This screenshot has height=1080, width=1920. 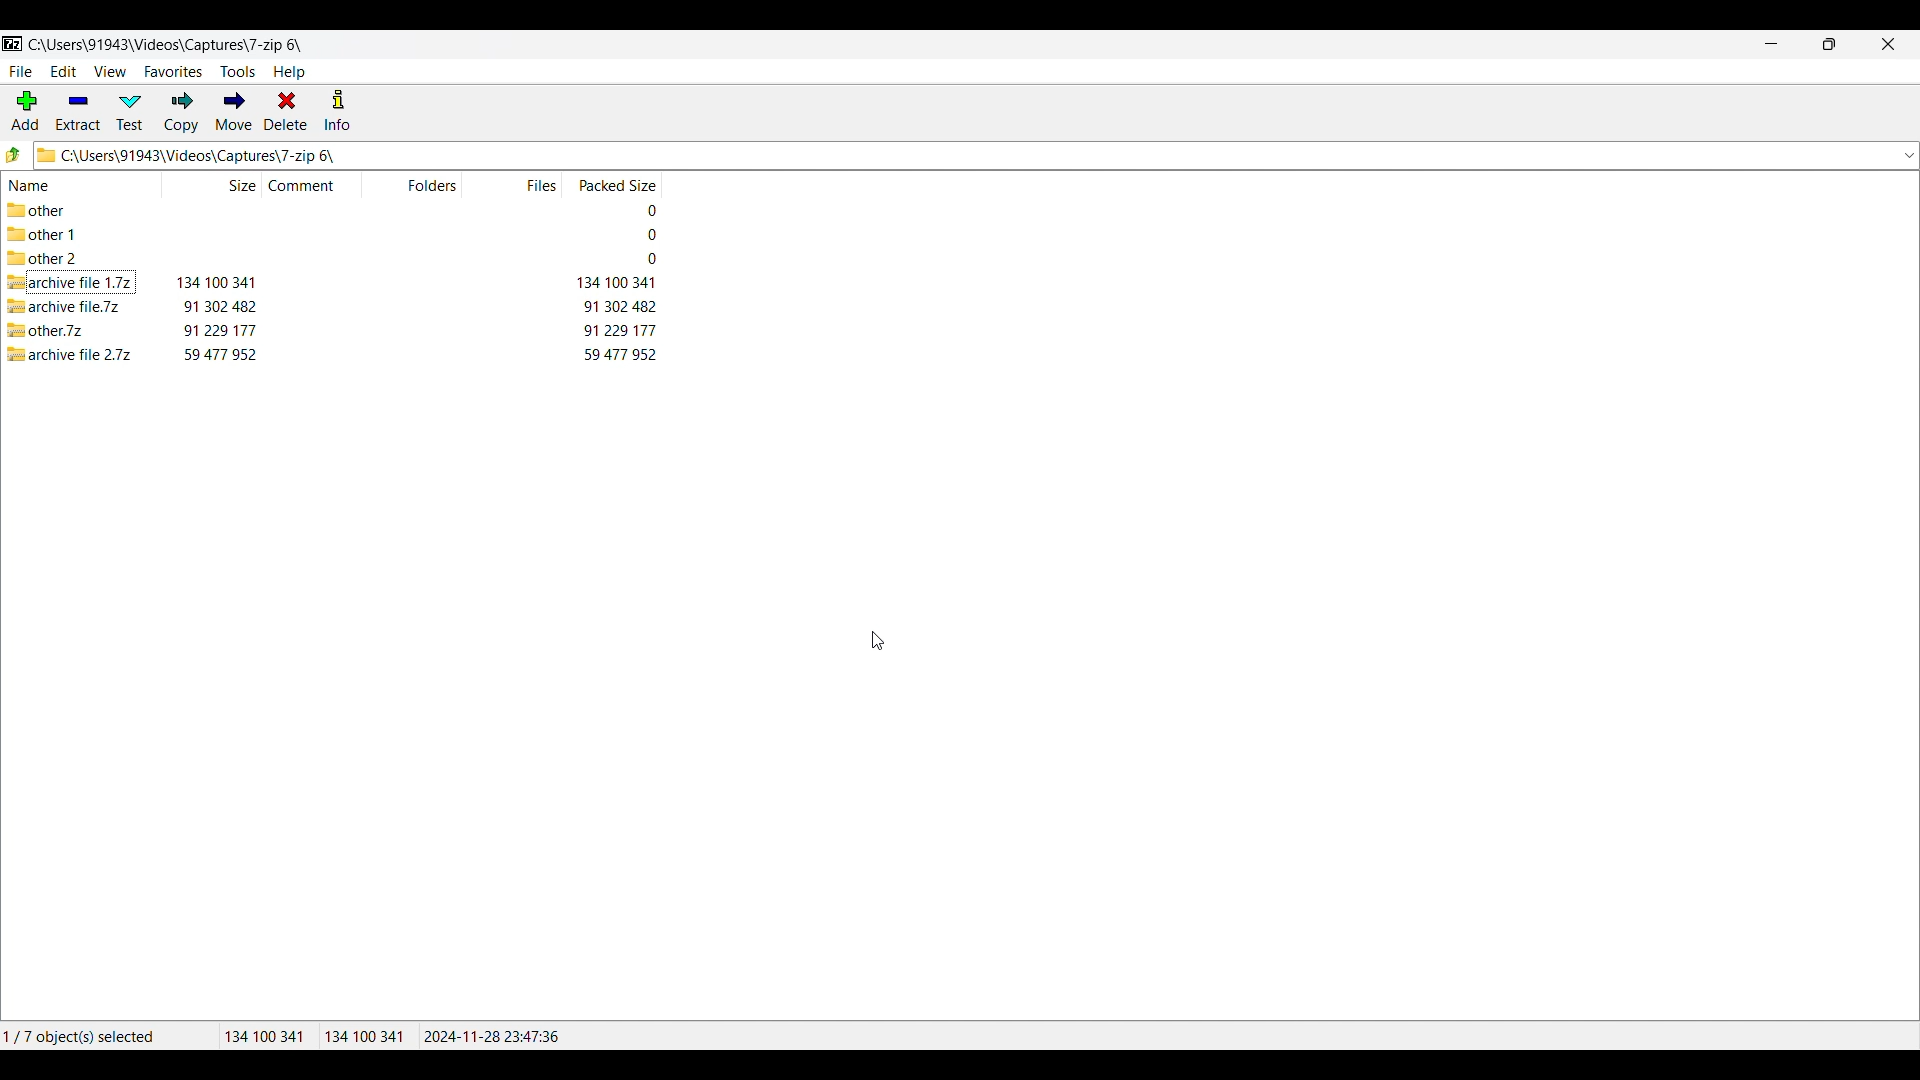 What do you see at coordinates (20, 72) in the screenshot?
I see `File menu` at bounding box center [20, 72].